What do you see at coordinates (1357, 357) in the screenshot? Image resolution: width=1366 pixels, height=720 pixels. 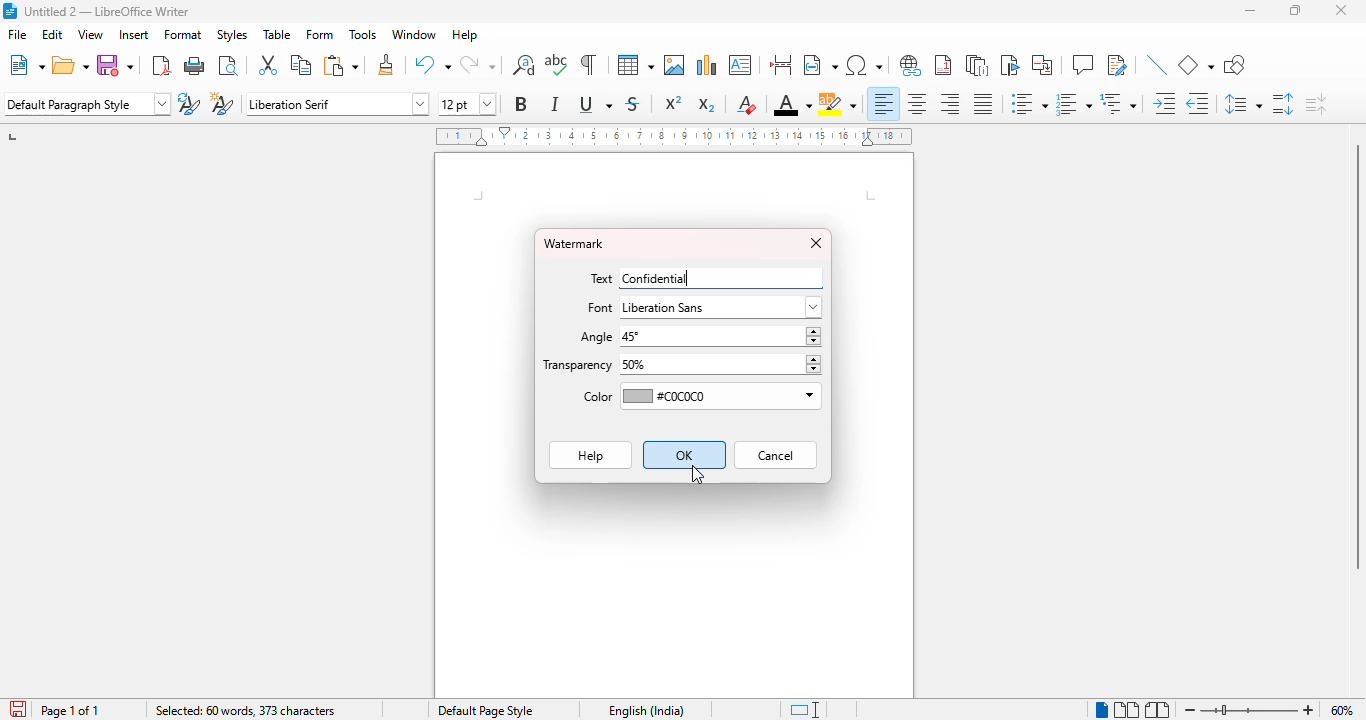 I see `vertical scroll bar` at bounding box center [1357, 357].